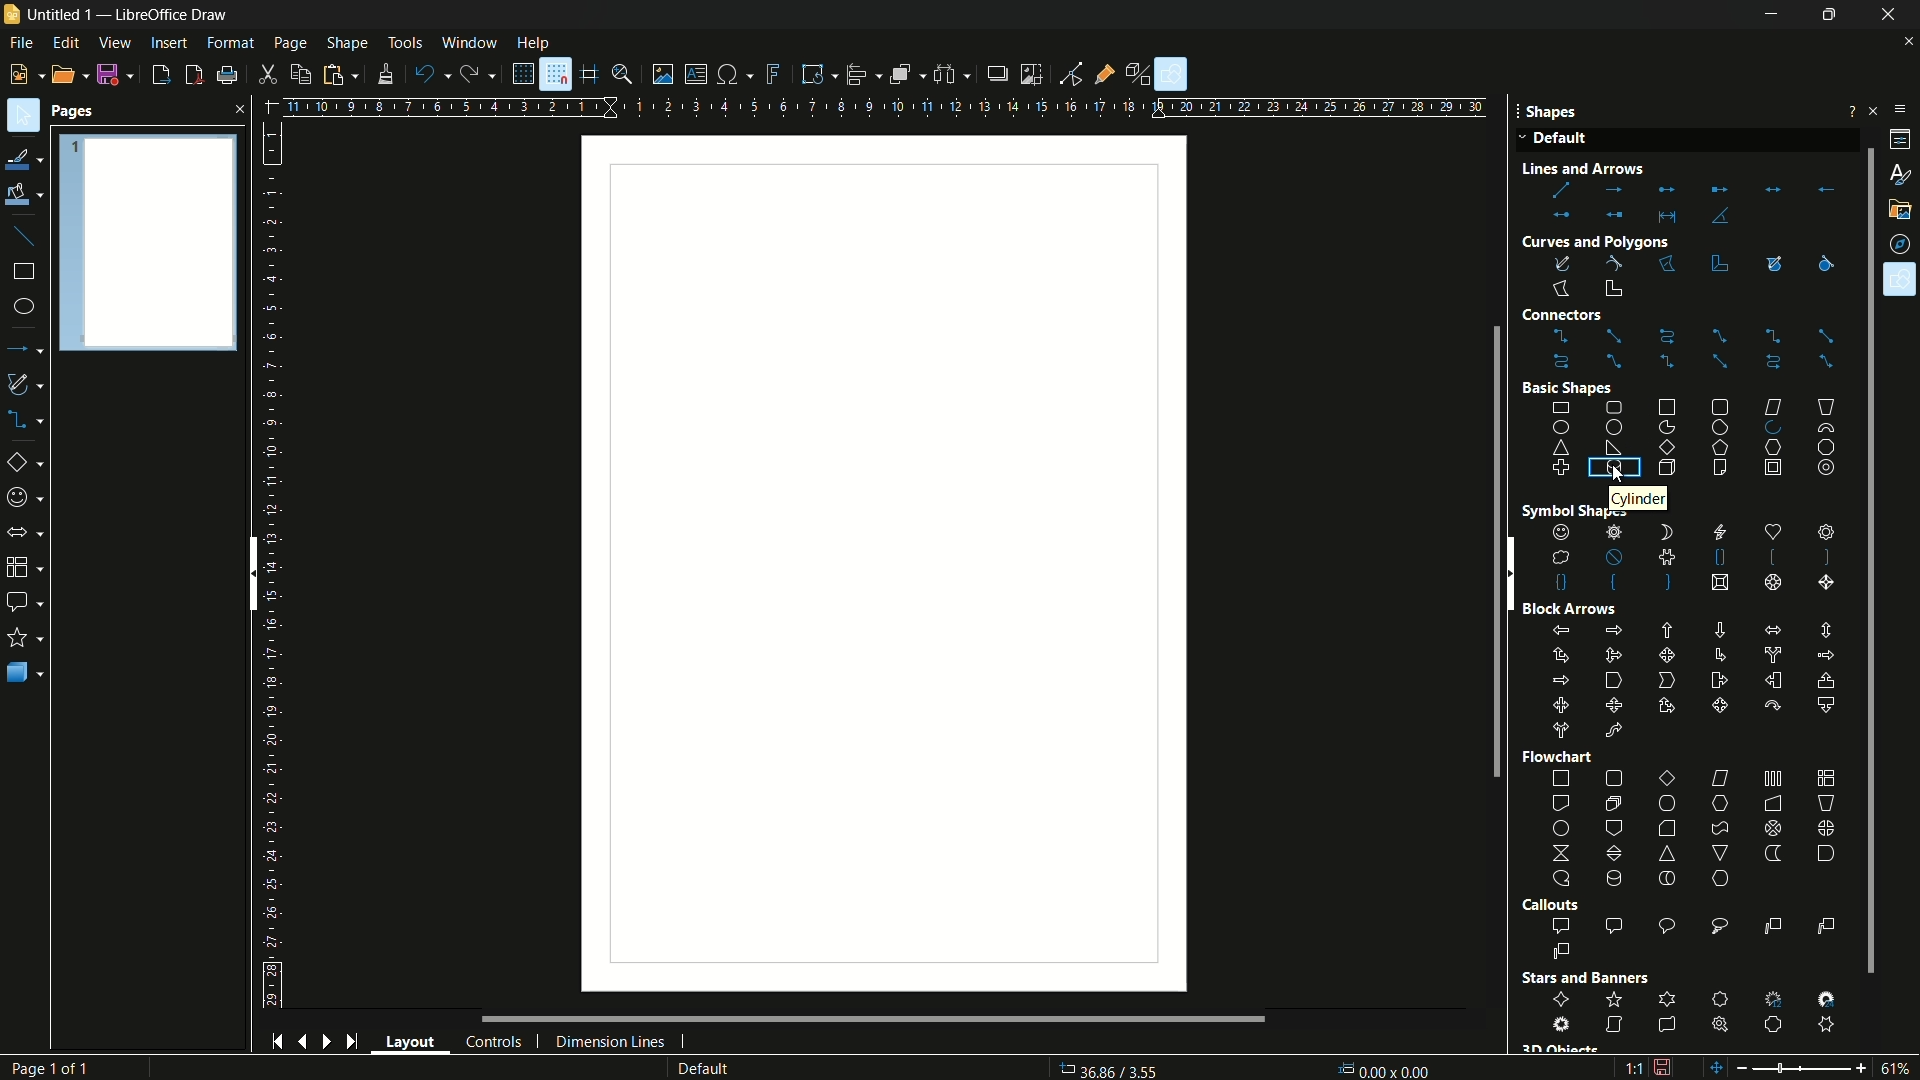 This screenshot has width=1920, height=1080. Describe the element at coordinates (954, 75) in the screenshot. I see `select at least three objects to distribute` at that location.